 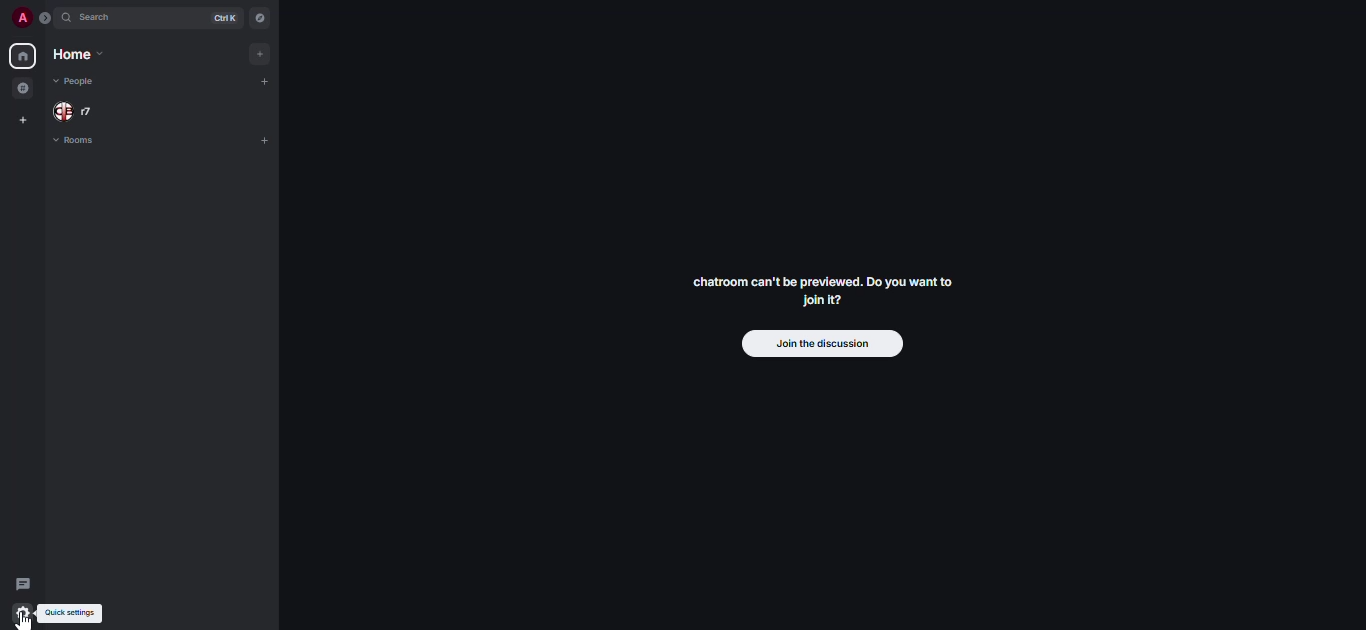 I want to click on navigator, so click(x=261, y=18).